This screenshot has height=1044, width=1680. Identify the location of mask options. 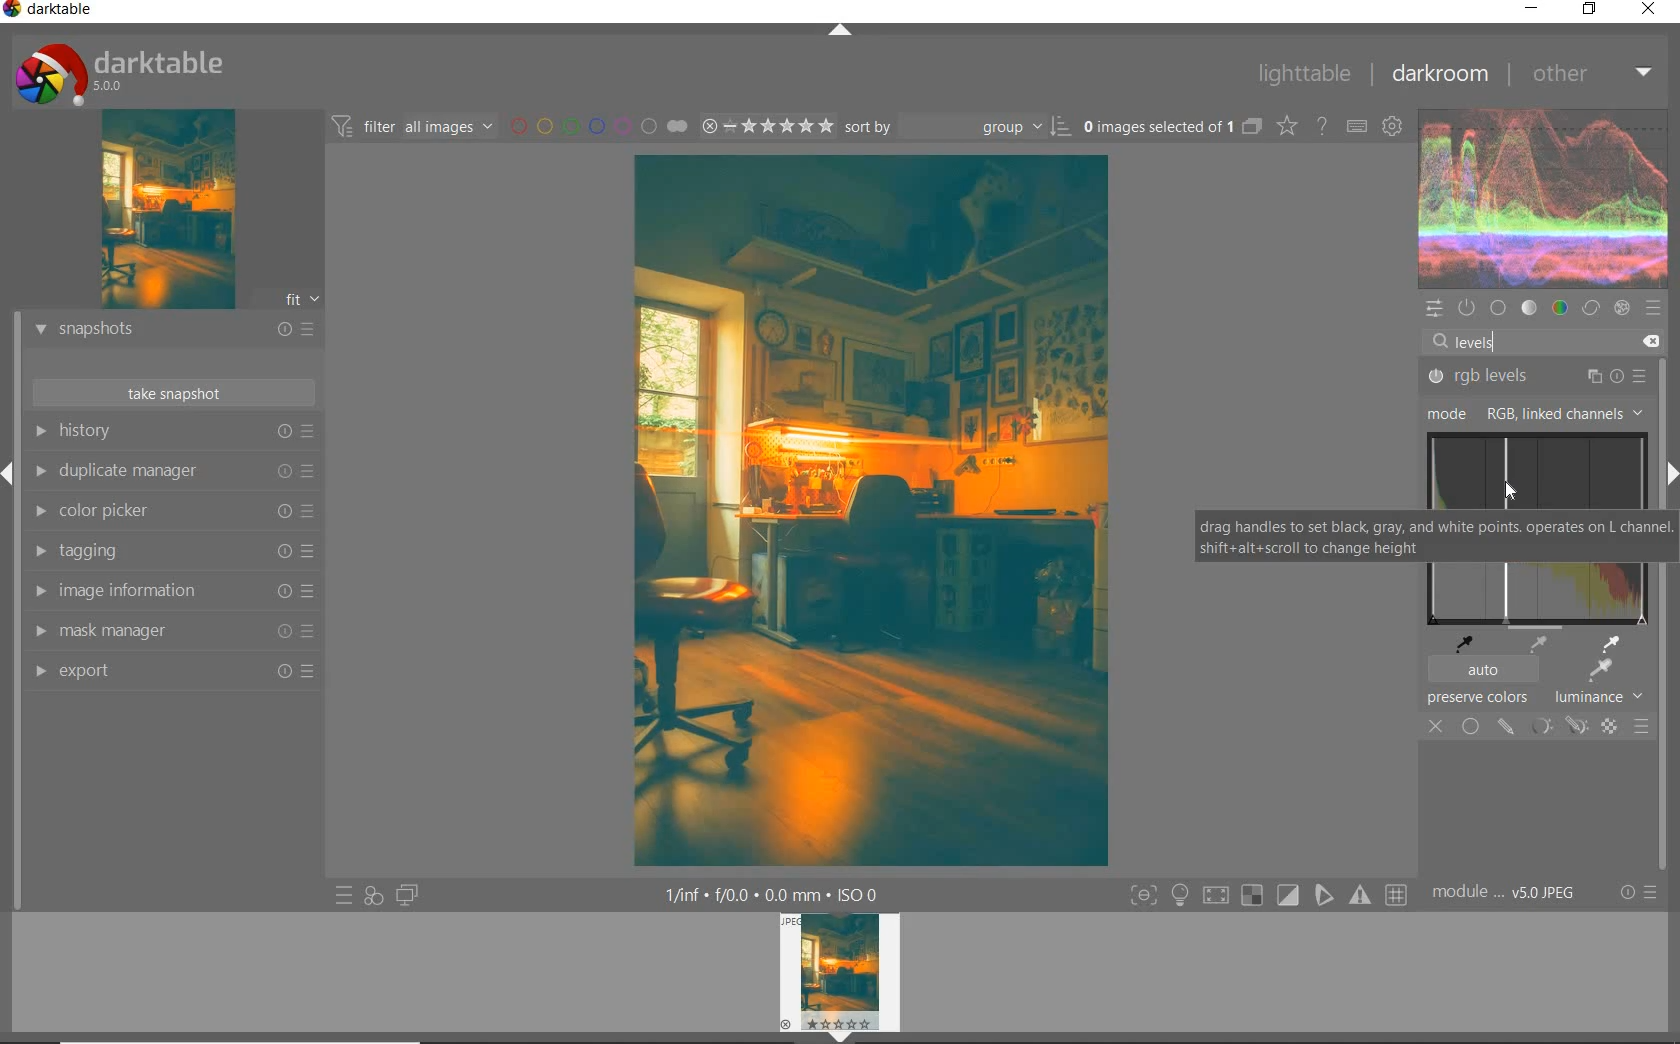
(1556, 726).